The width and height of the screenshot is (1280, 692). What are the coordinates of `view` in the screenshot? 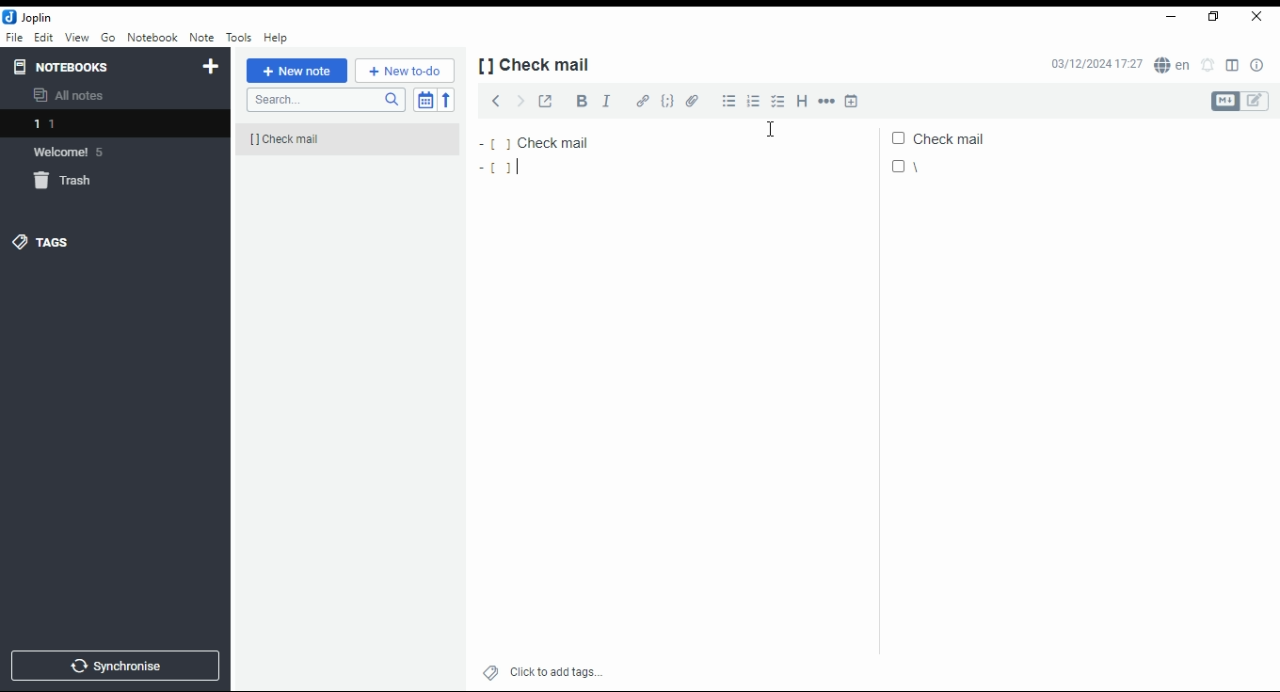 It's located at (78, 38).